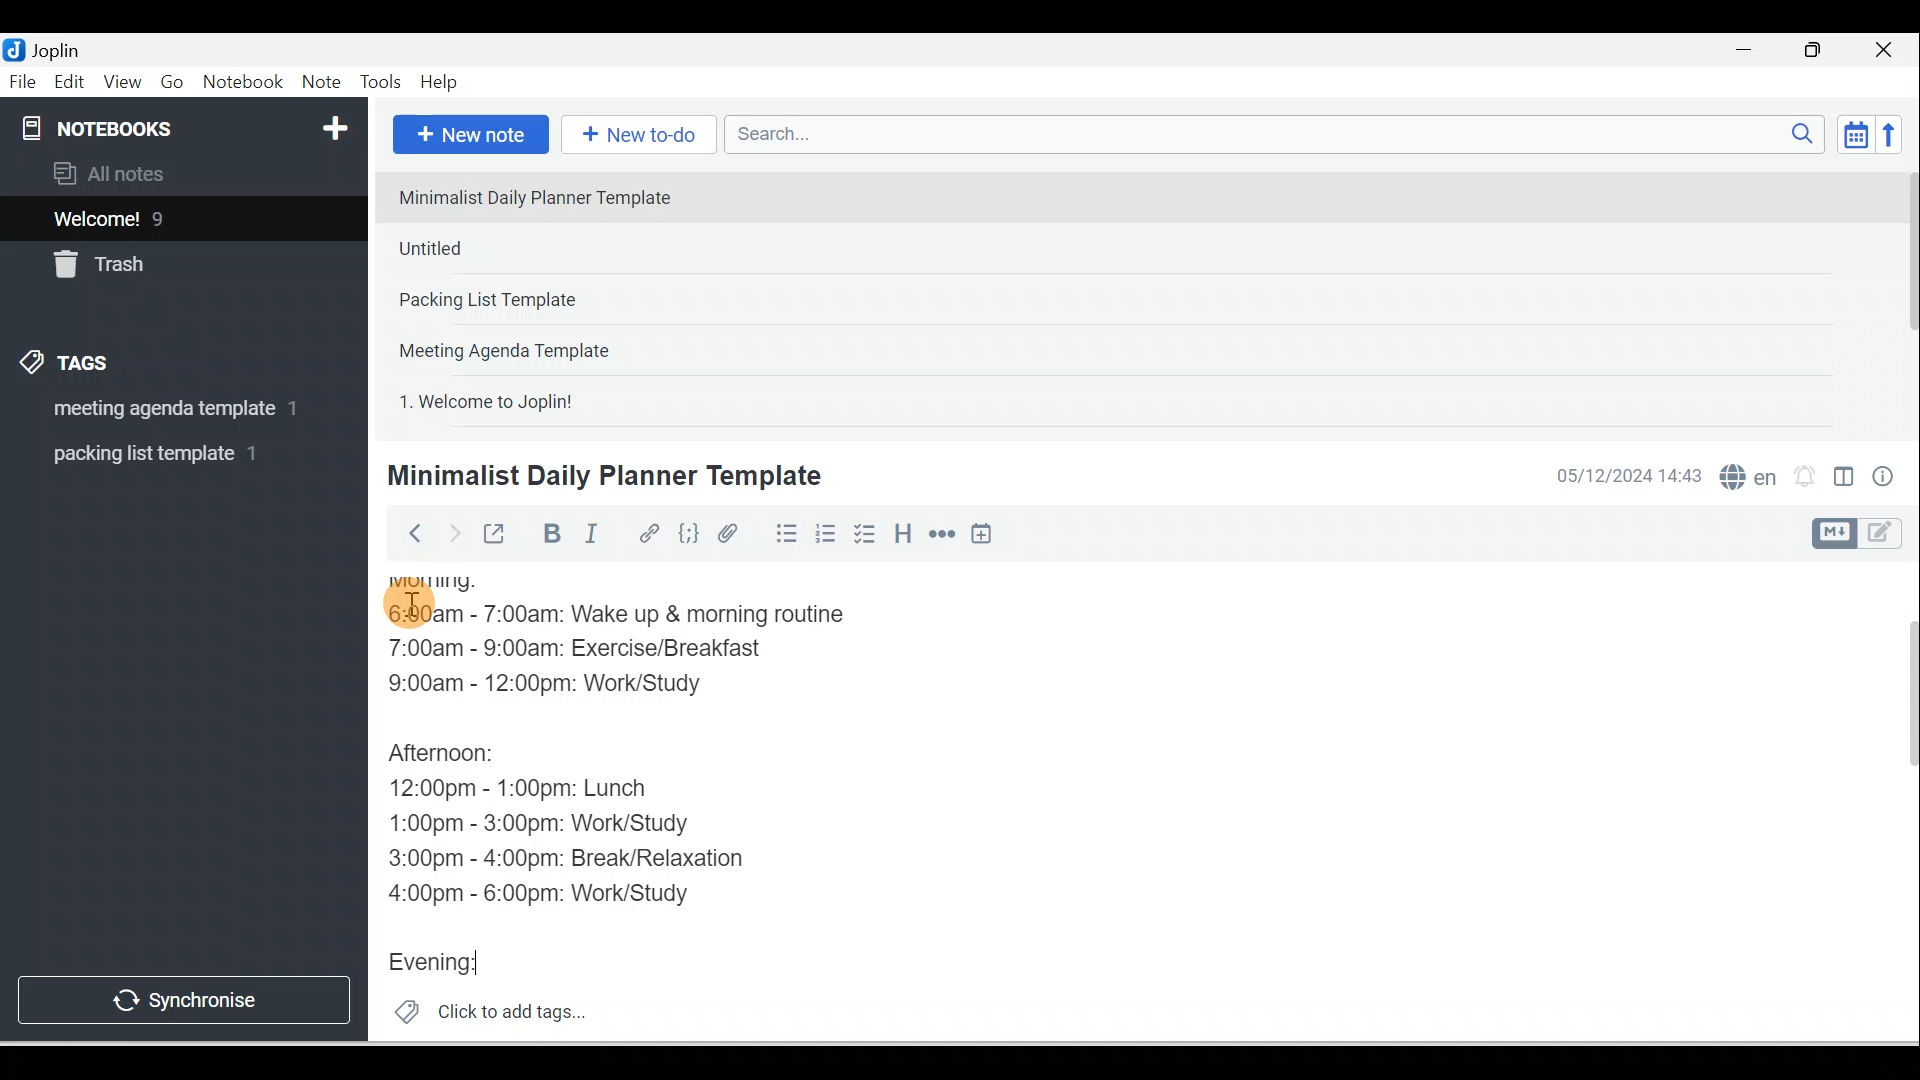  I want to click on Tag 2, so click(169, 454).